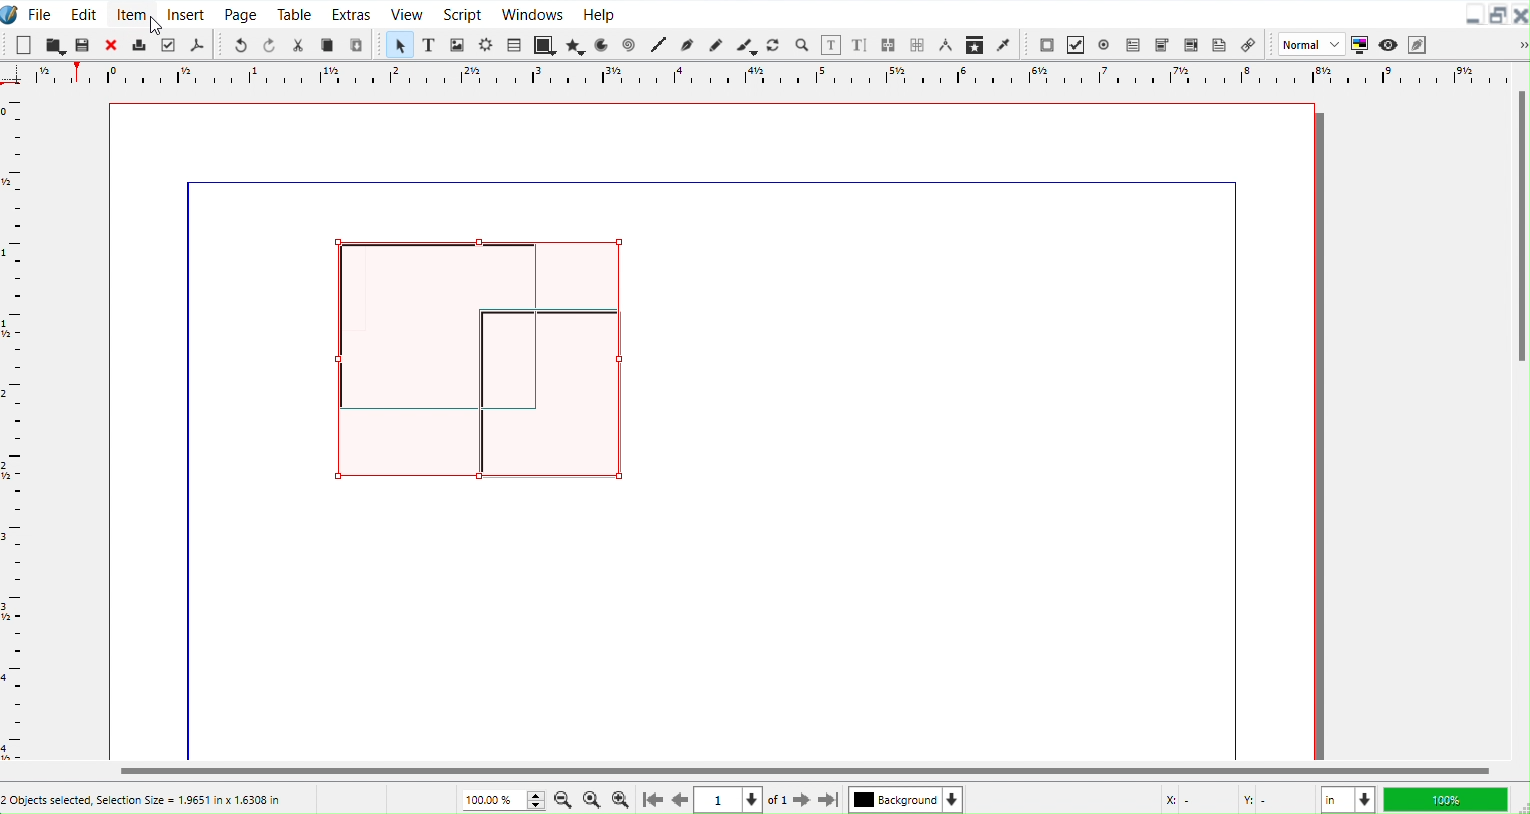  Describe the element at coordinates (405, 13) in the screenshot. I see `View` at that location.